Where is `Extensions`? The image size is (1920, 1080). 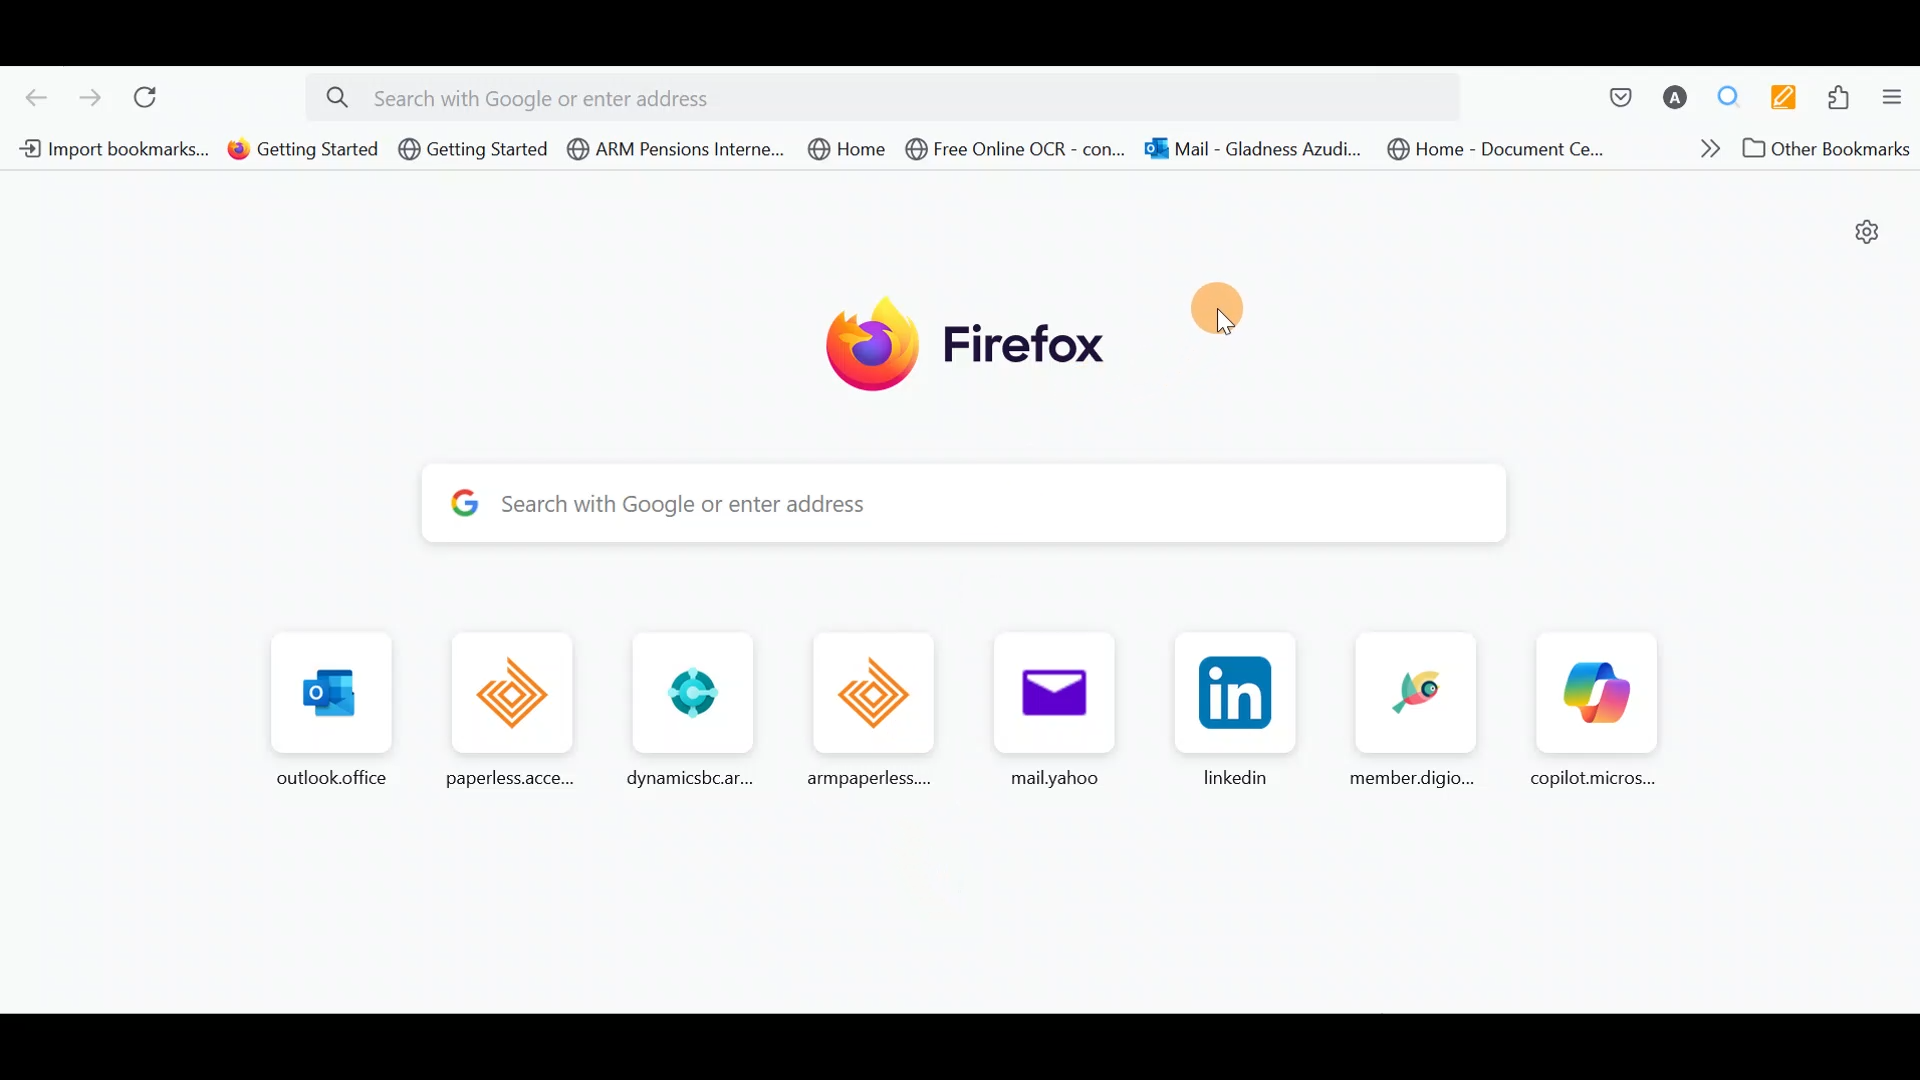
Extensions is located at coordinates (1845, 100).